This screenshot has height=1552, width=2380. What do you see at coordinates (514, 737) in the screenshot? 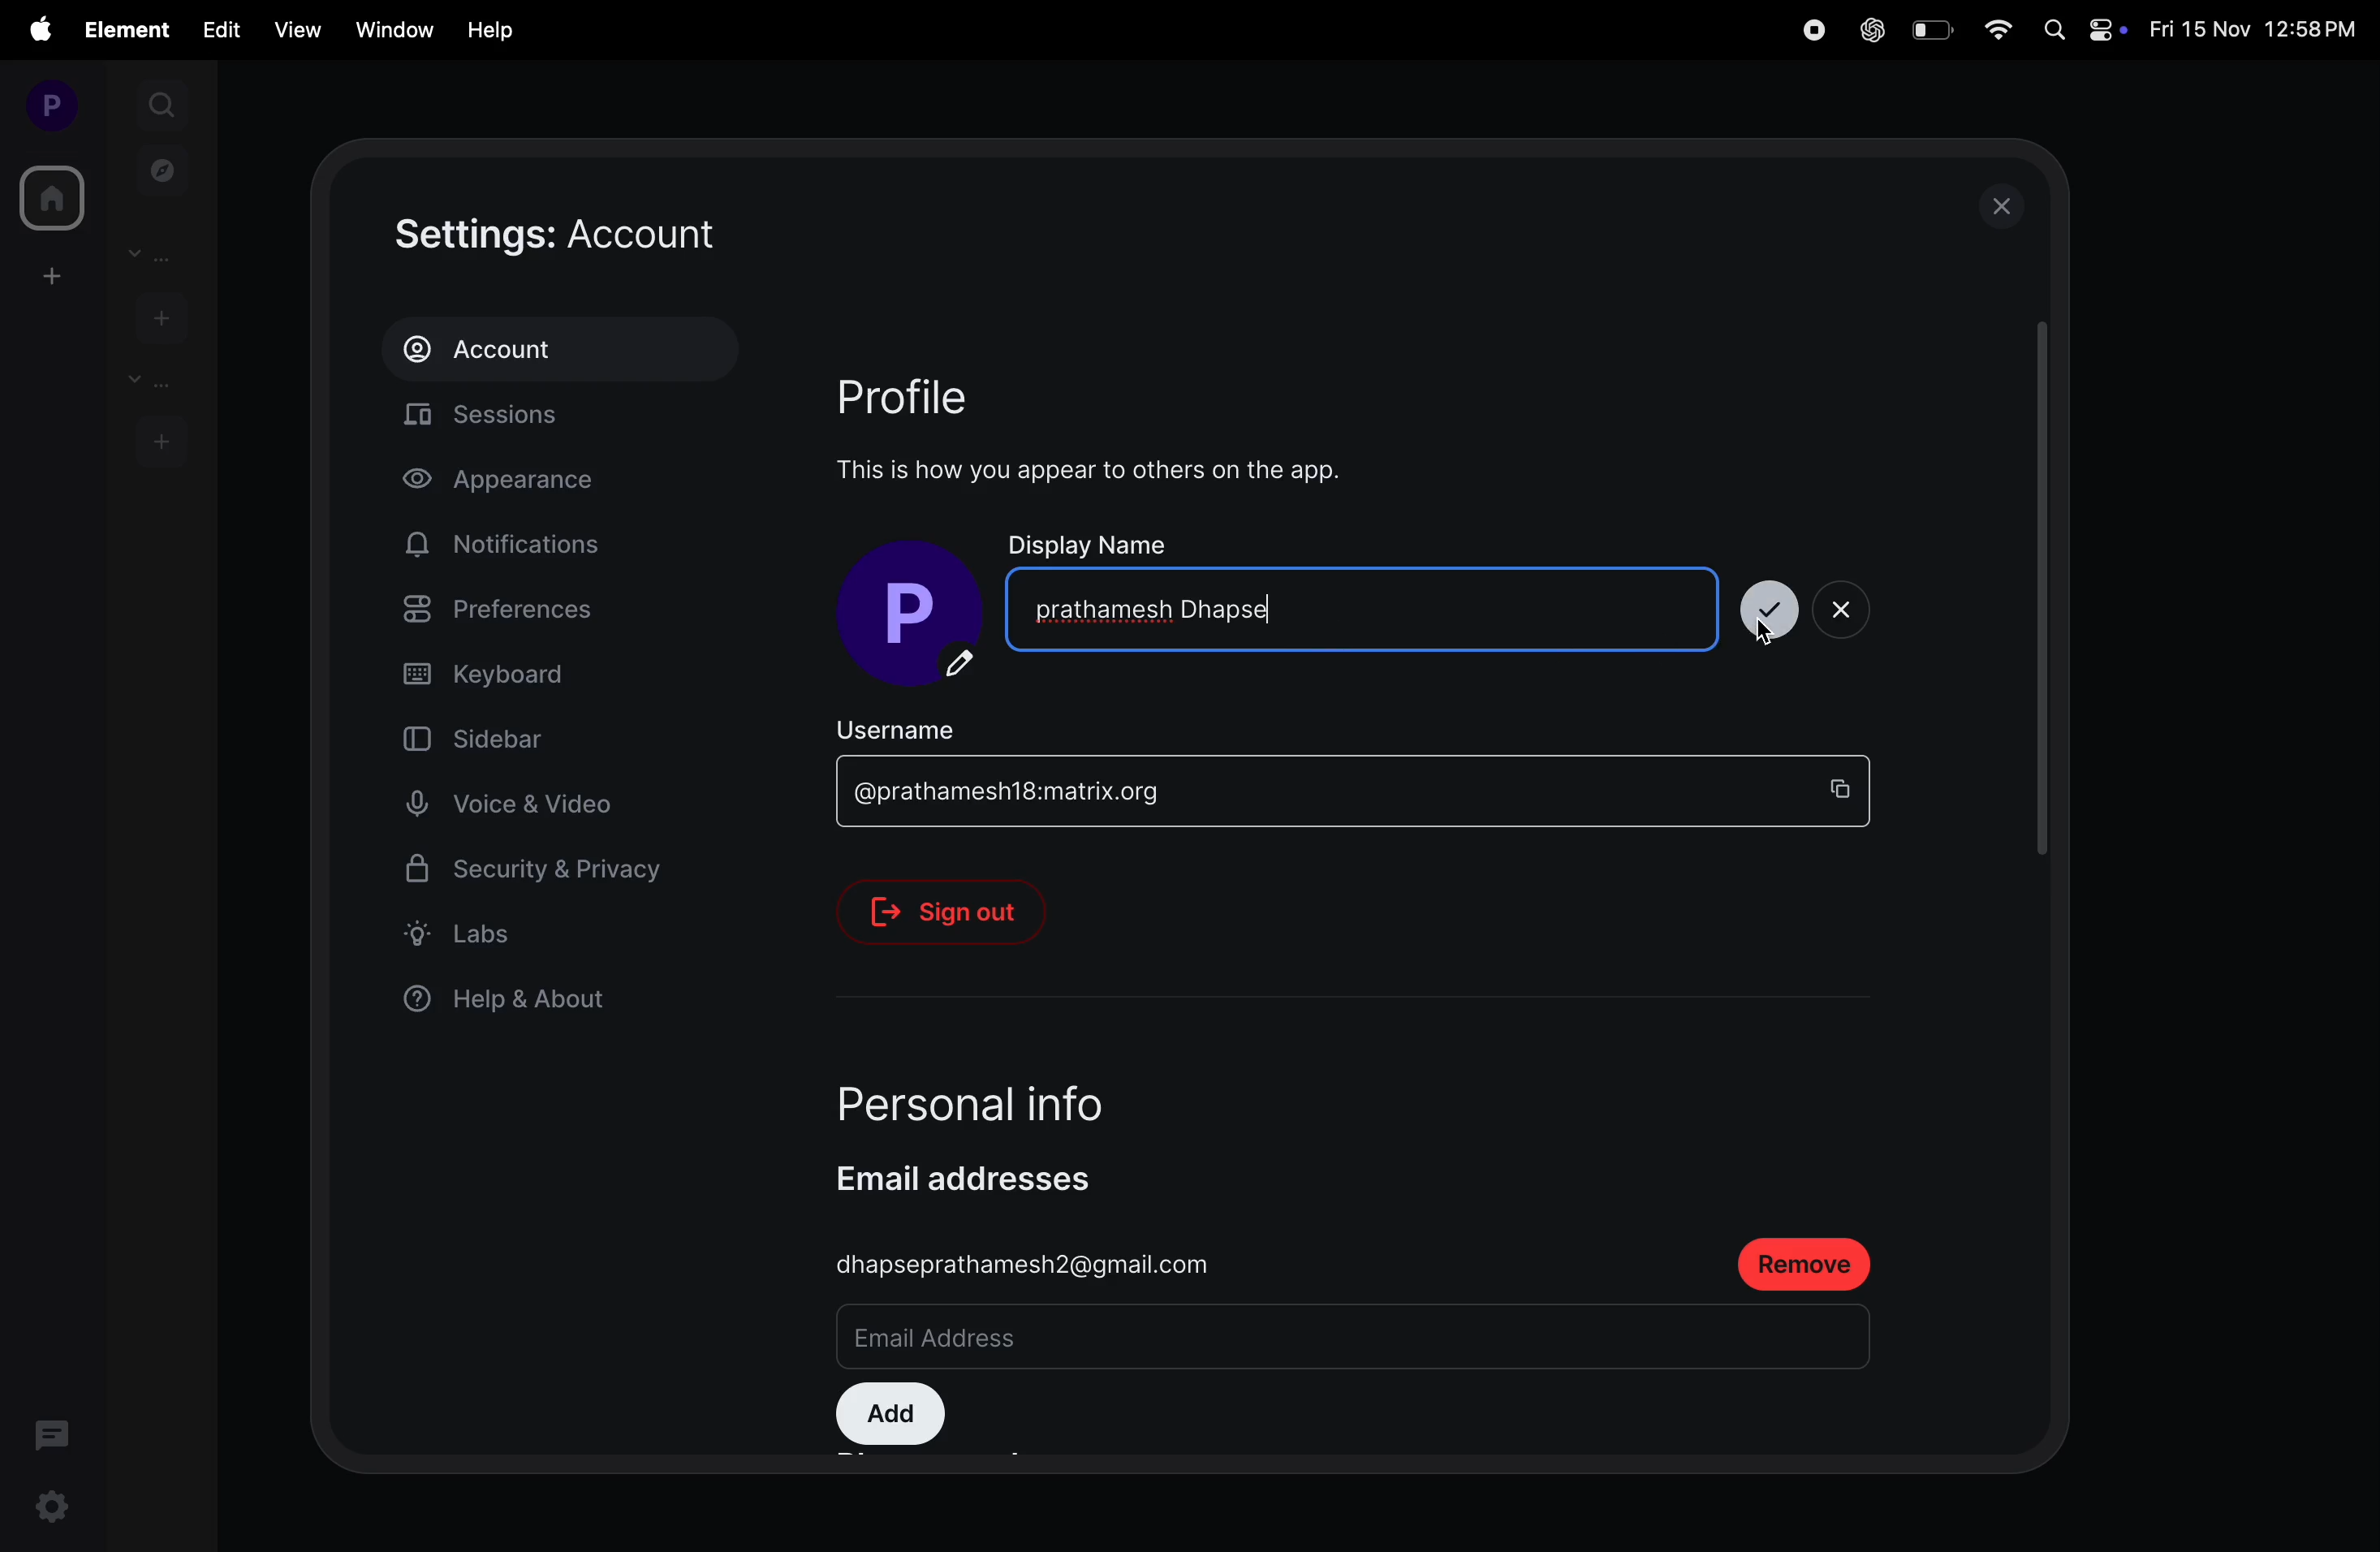
I see `sidebar` at bounding box center [514, 737].